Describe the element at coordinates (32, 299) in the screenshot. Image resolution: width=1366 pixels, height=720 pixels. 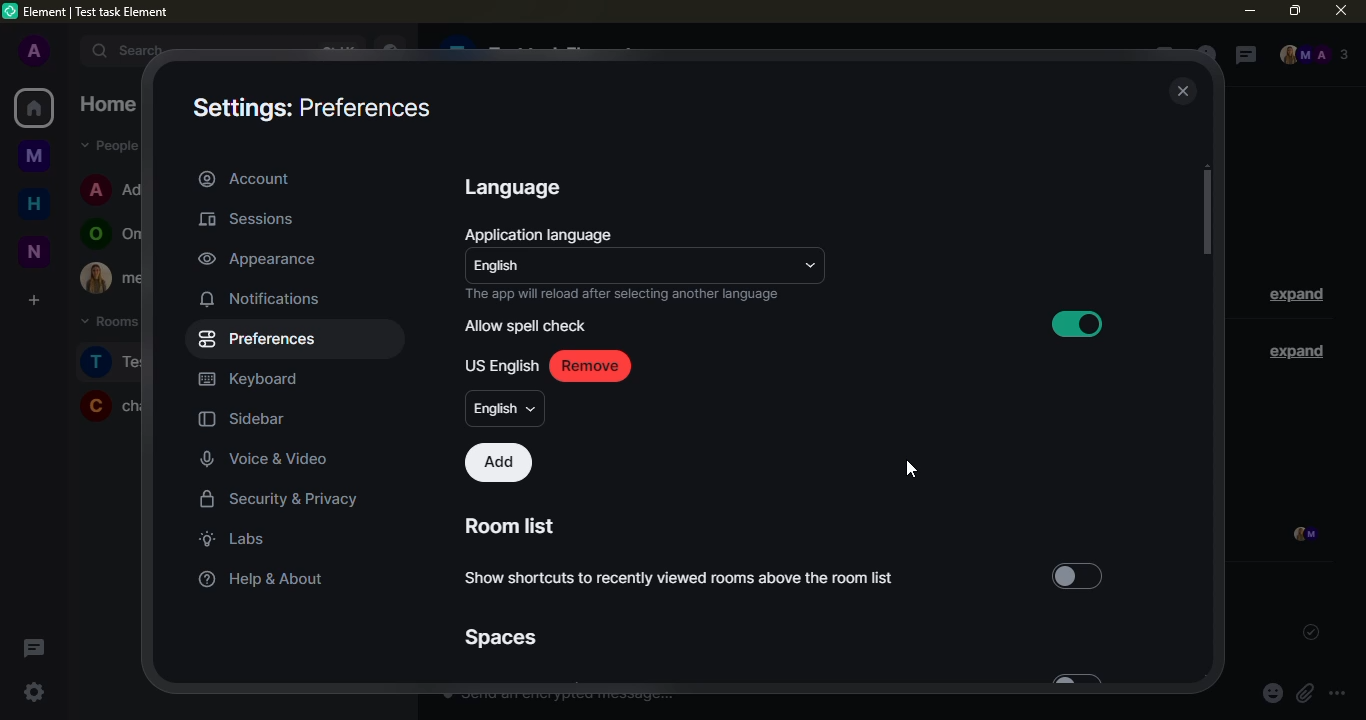
I see `create a space` at that location.